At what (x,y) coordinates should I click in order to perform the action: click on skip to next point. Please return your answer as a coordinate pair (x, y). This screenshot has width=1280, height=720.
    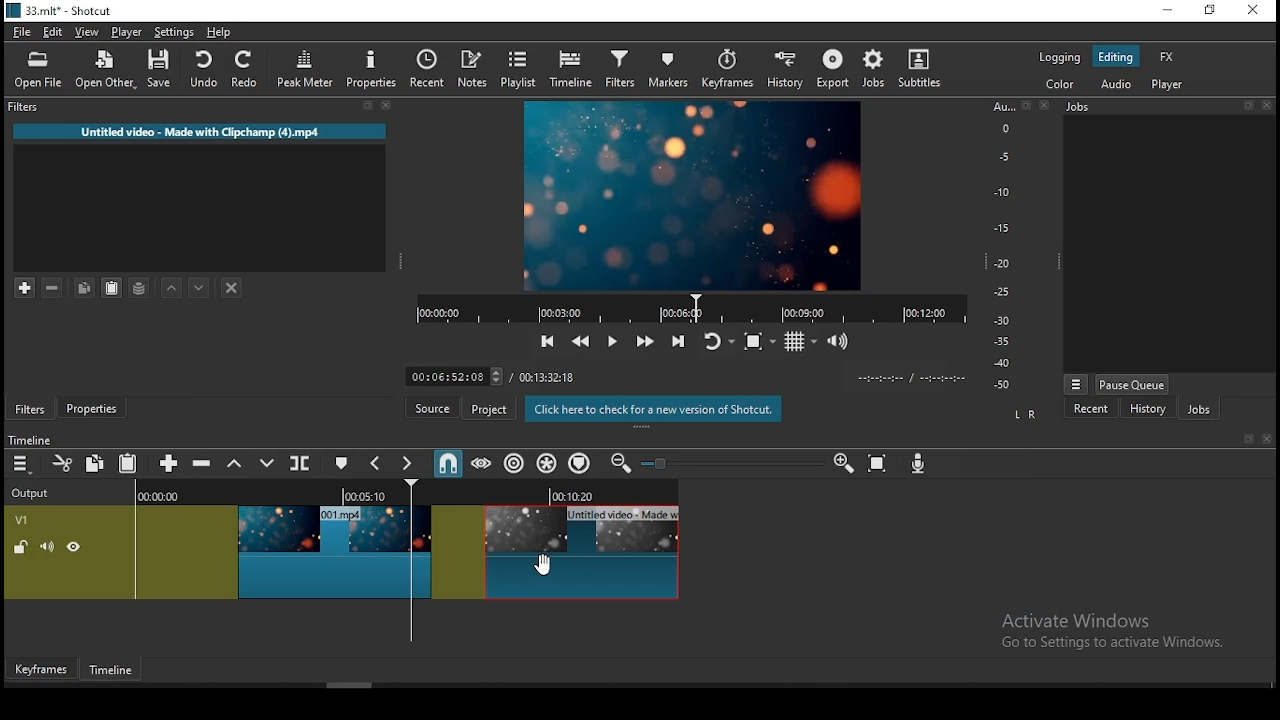
    Looking at the image, I should click on (679, 342).